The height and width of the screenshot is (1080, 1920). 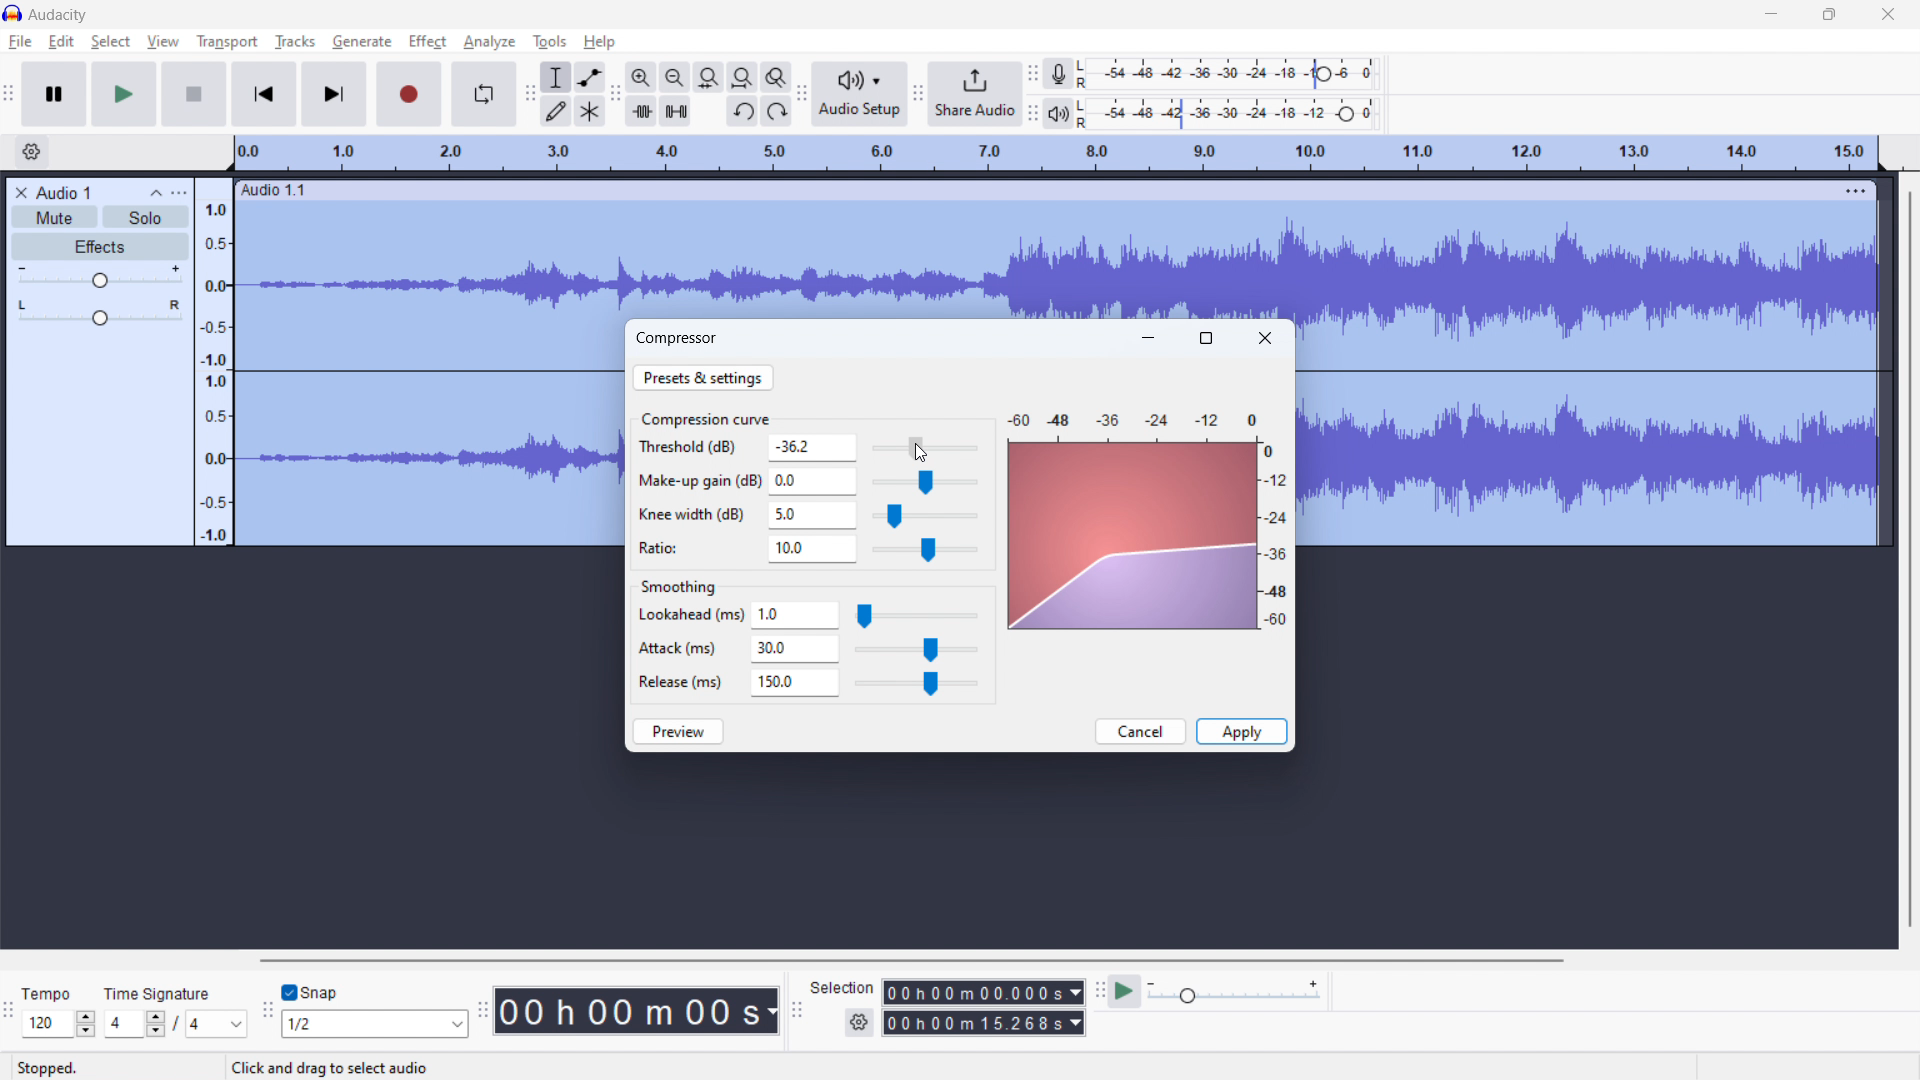 I want to click on share audio, so click(x=975, y=92).